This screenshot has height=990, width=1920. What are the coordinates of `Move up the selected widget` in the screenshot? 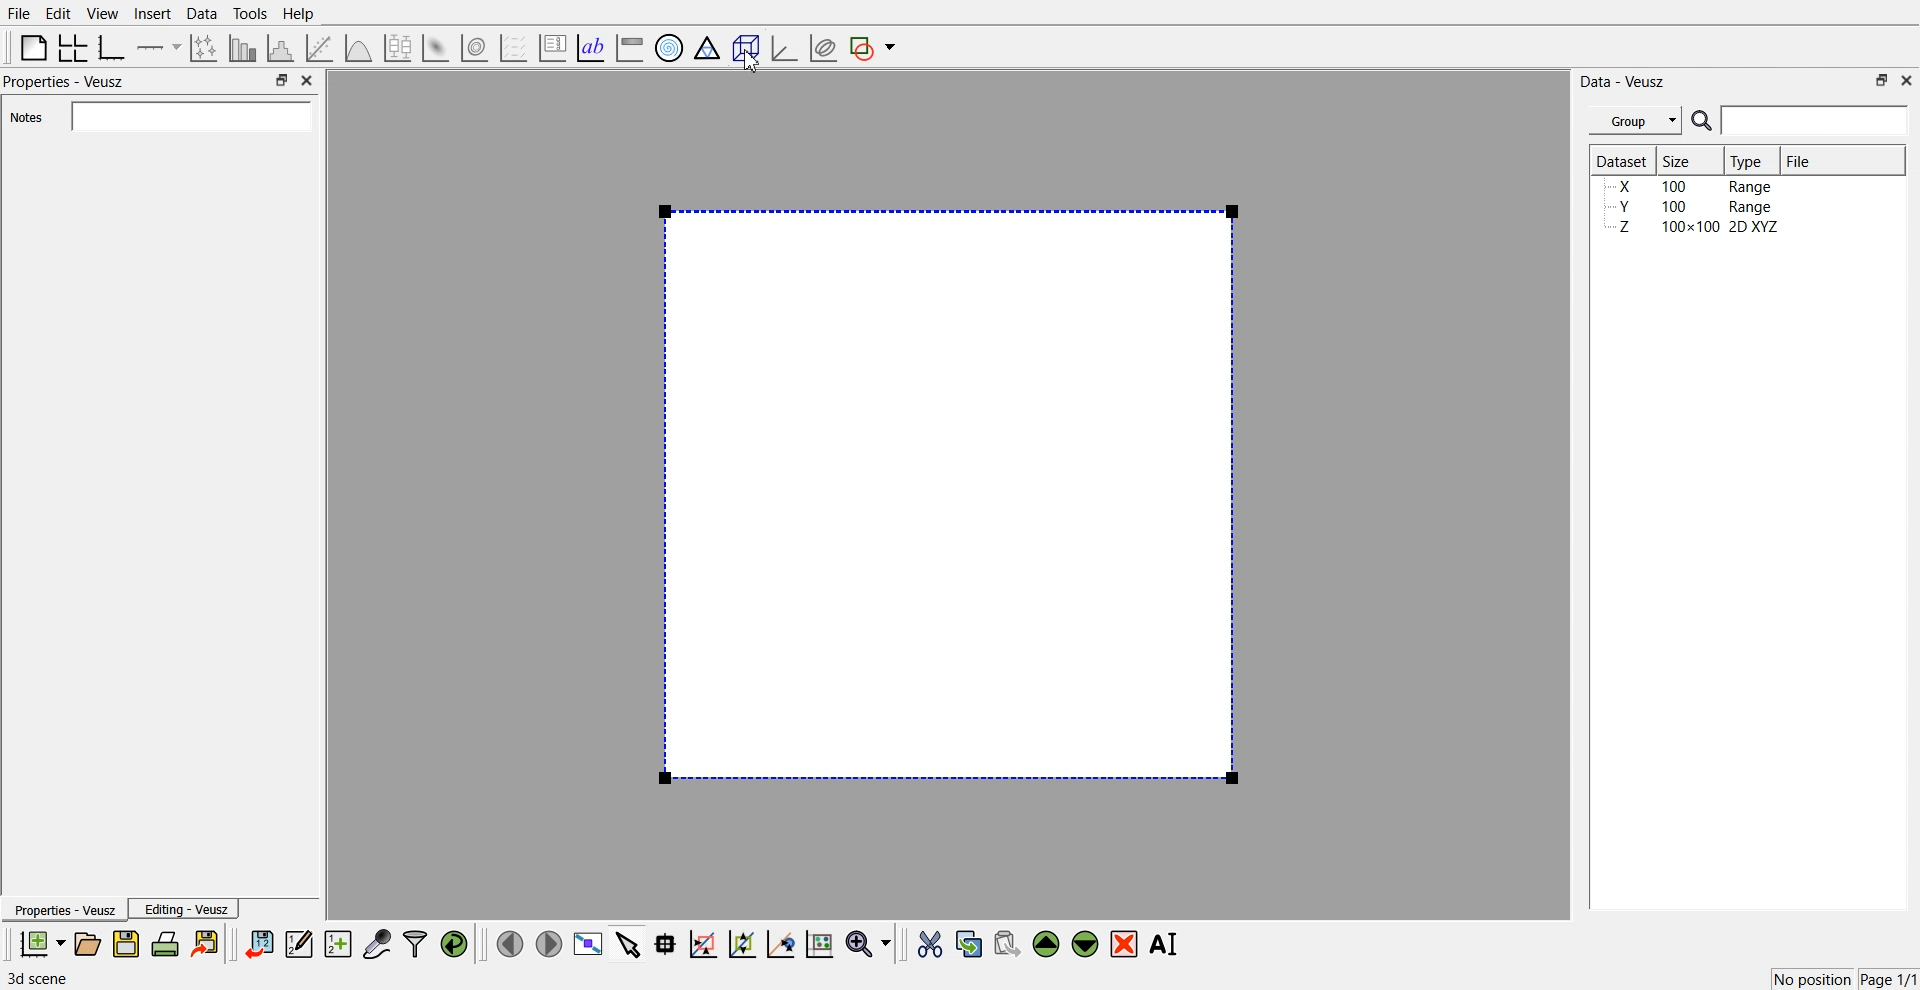 It's located at (1047, 944).